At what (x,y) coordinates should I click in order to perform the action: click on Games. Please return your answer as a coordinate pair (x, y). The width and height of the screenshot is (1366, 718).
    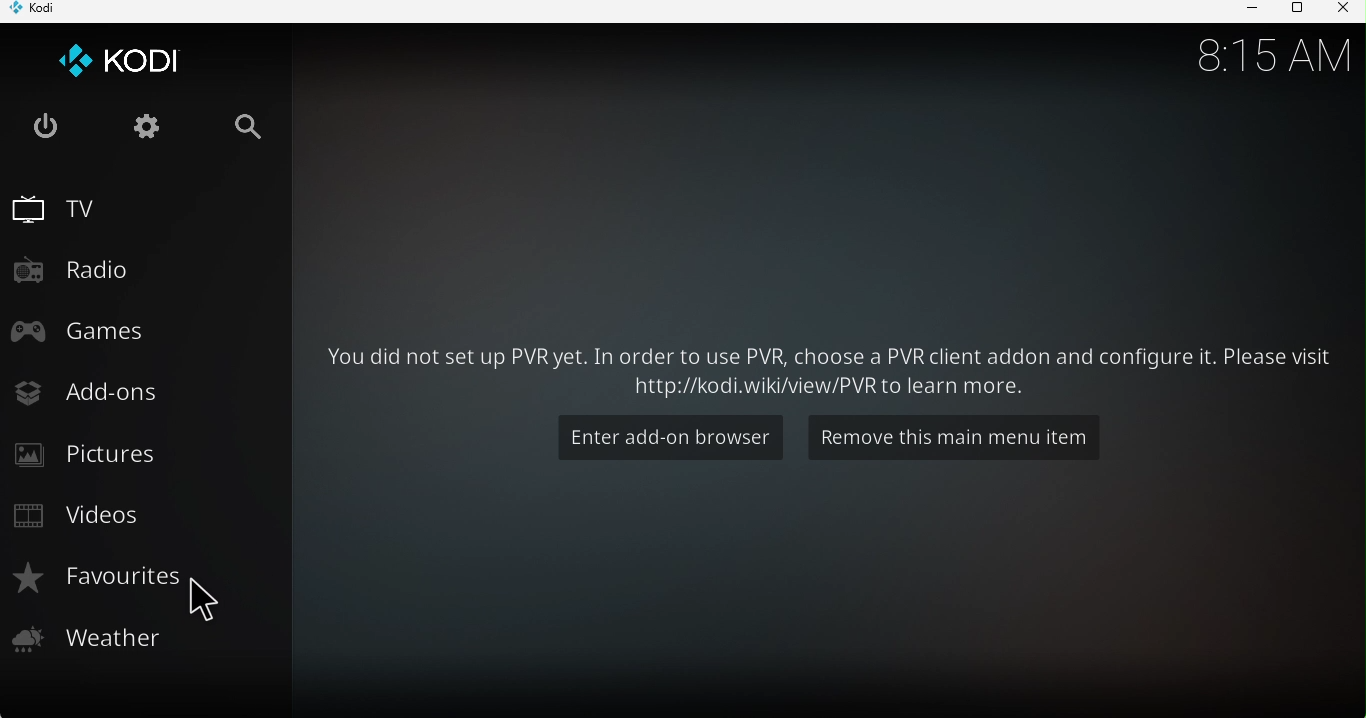
    Looking at the image, I should click on (130, 329).